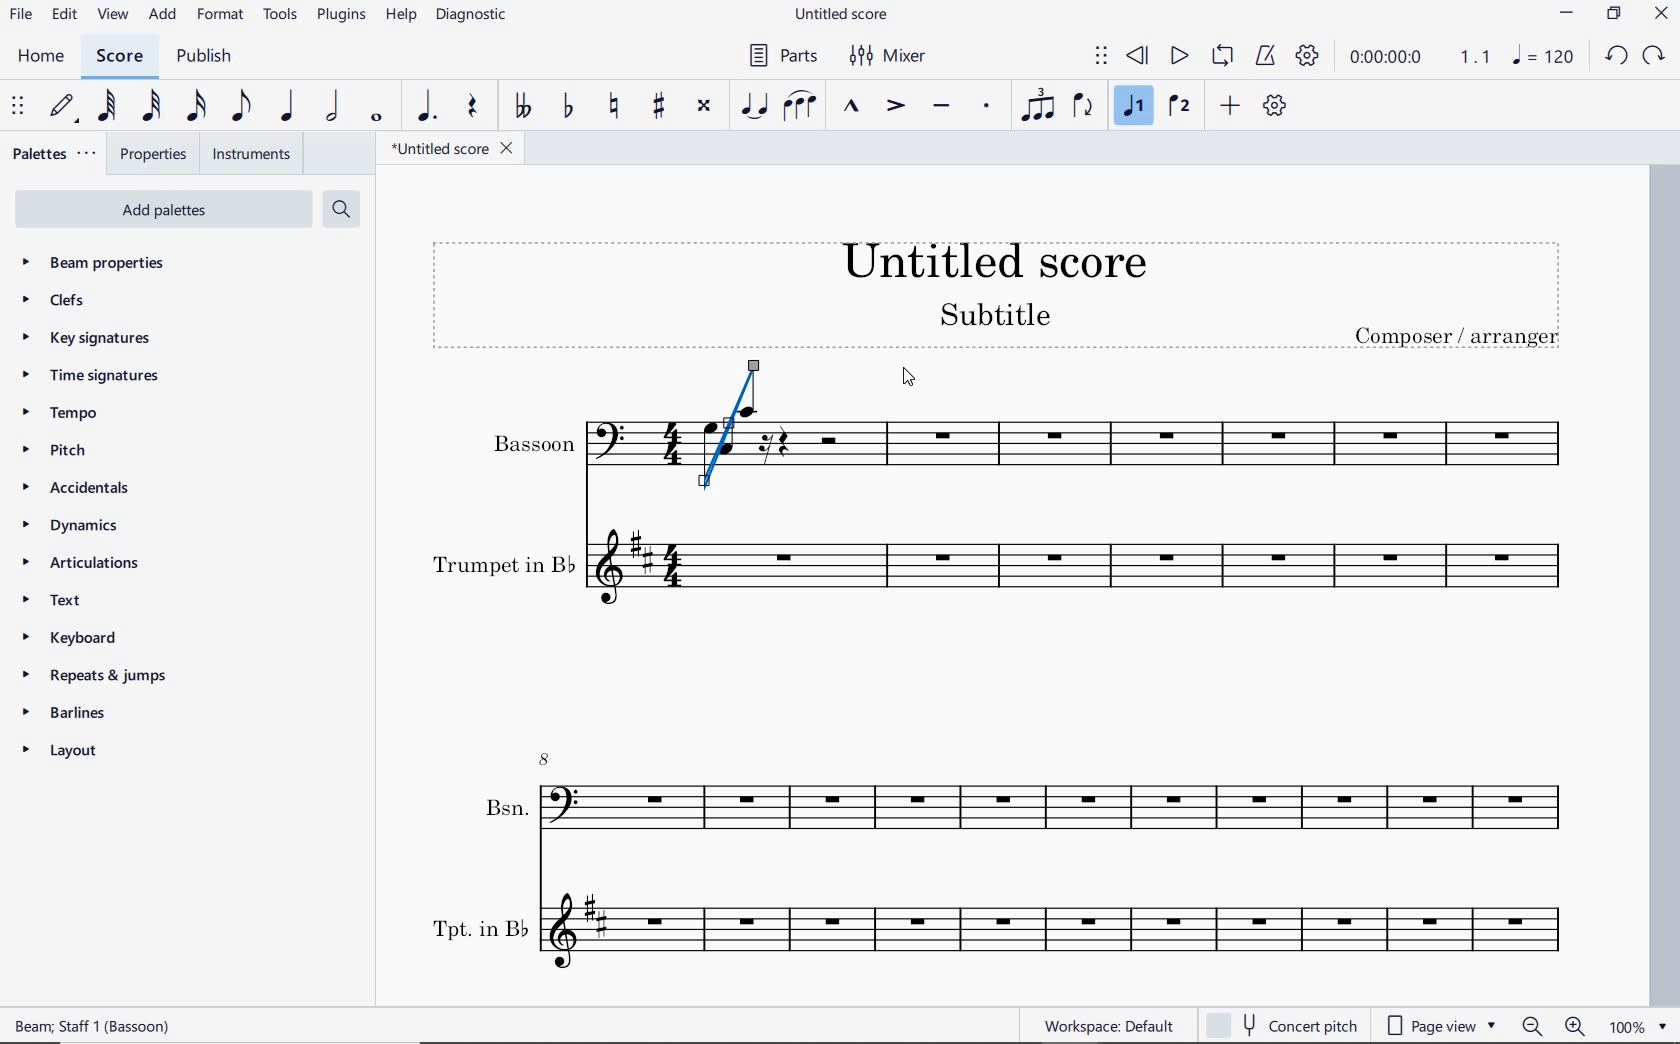  What do you see at coordinates (58, 450) in the screenshot?
I see `pitch` at bounding box center [58, 450].